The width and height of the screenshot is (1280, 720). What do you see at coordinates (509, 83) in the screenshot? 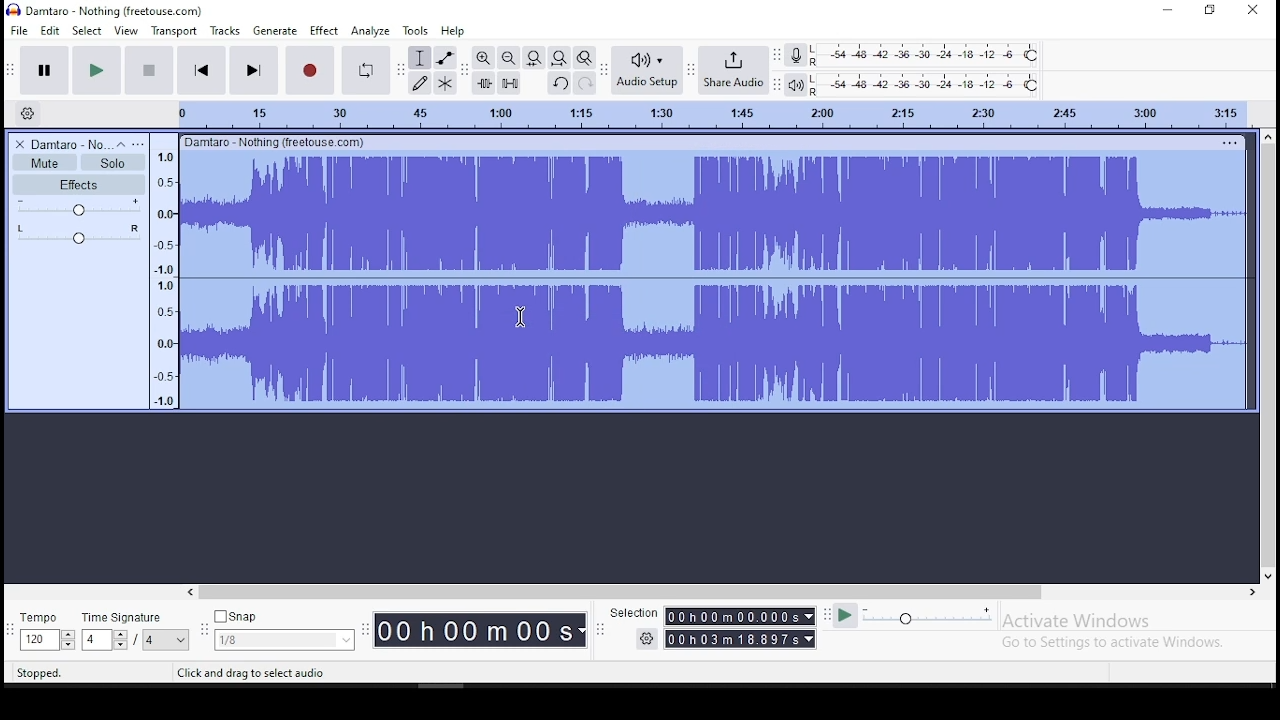
I see `silence audio selection` at bounding box center [509, 83].